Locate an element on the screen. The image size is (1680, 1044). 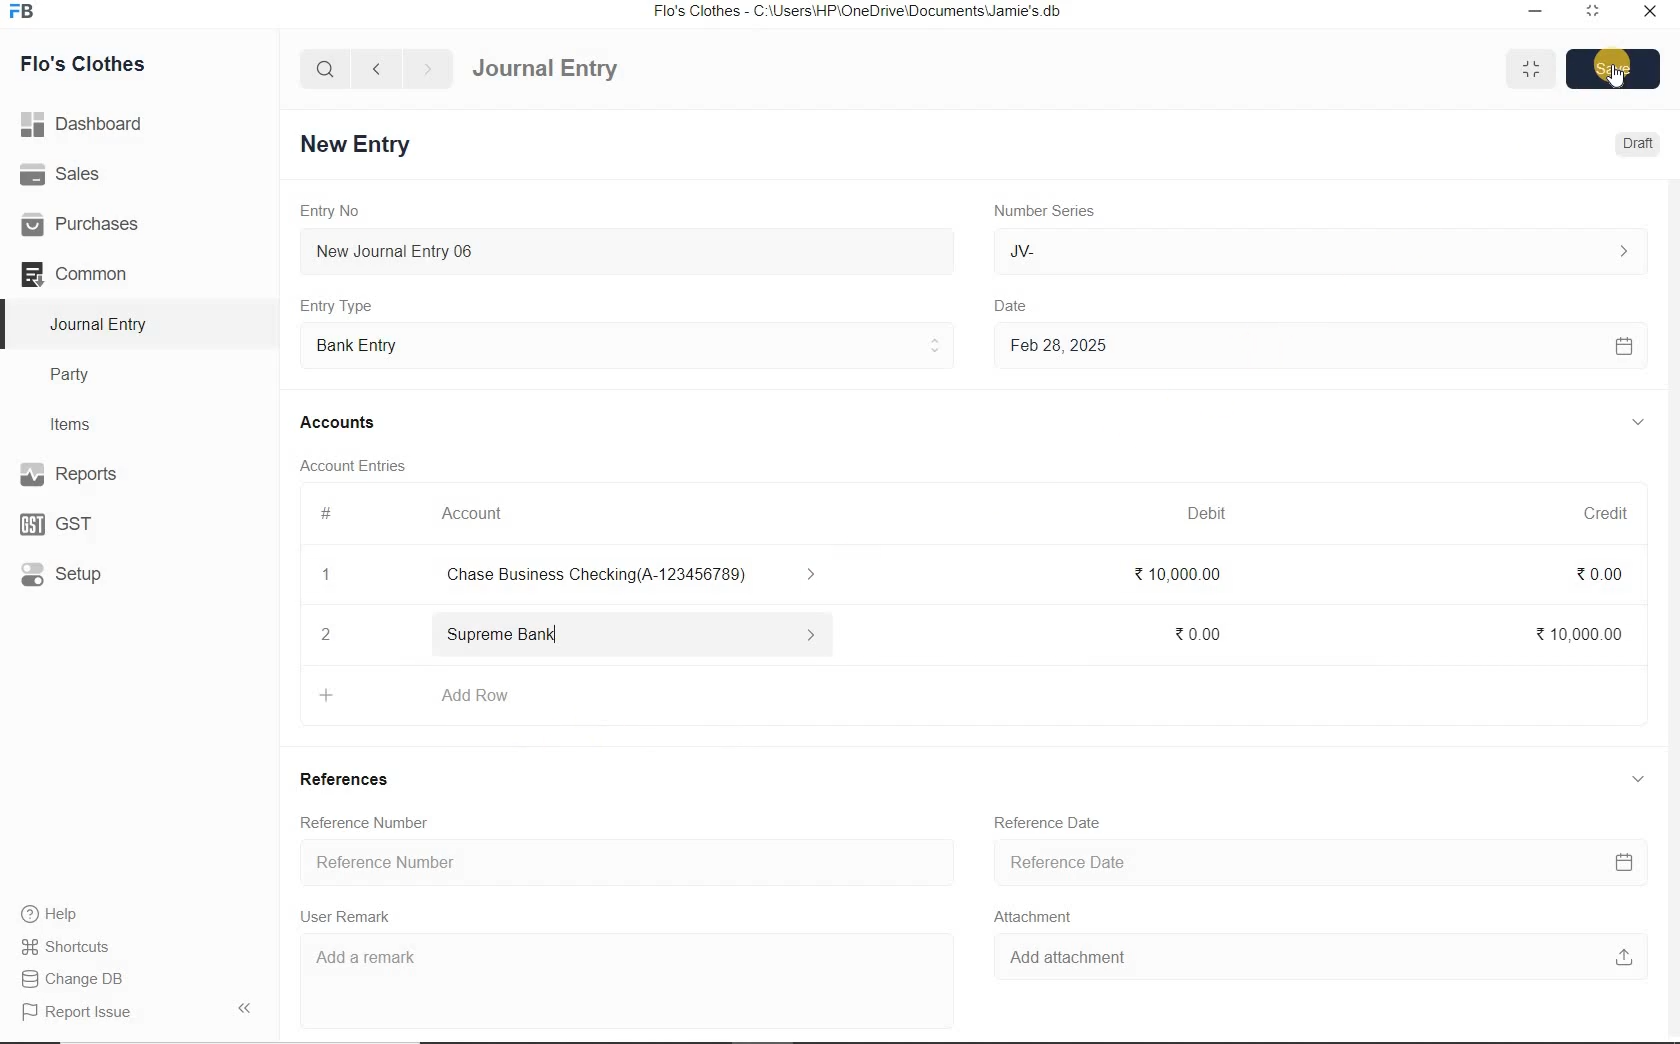
₹0.00 is located at coordinates (1612, 573).